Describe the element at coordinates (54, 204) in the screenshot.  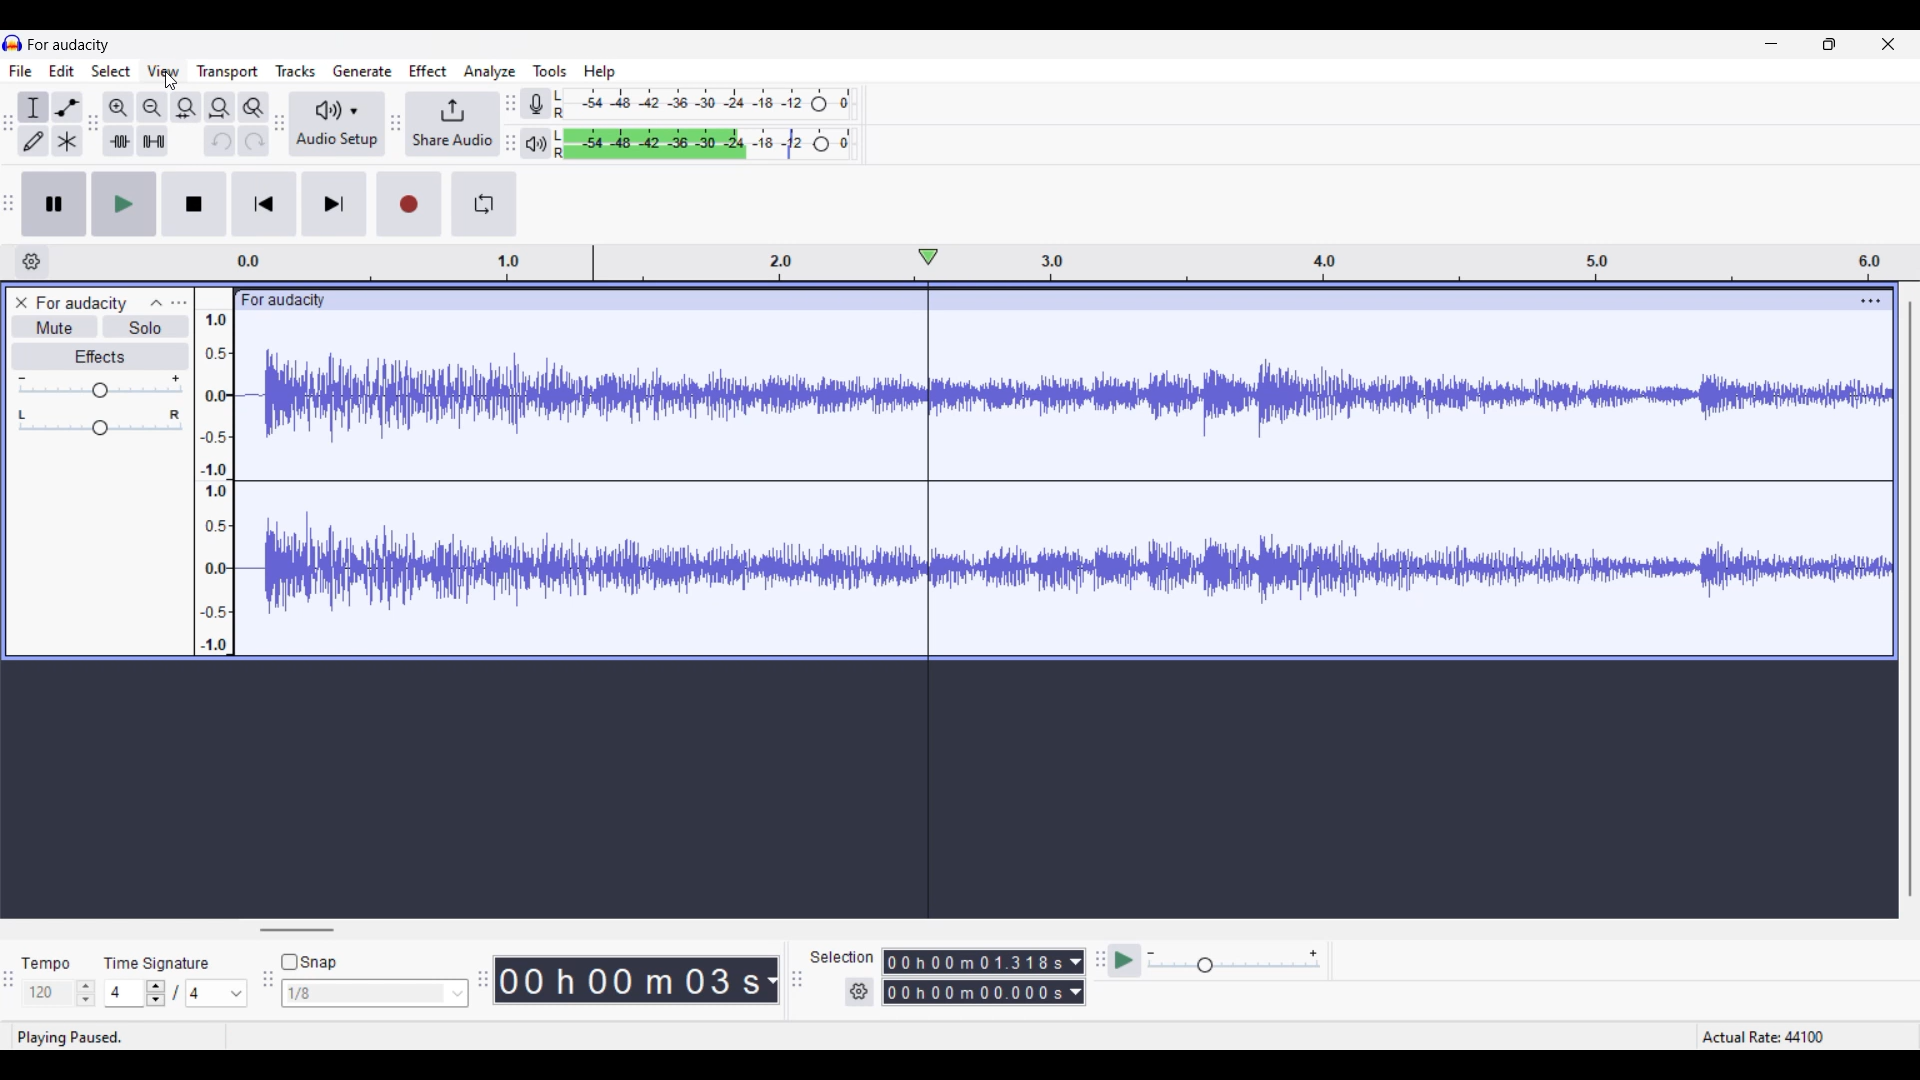
I see `Pause` at that location.